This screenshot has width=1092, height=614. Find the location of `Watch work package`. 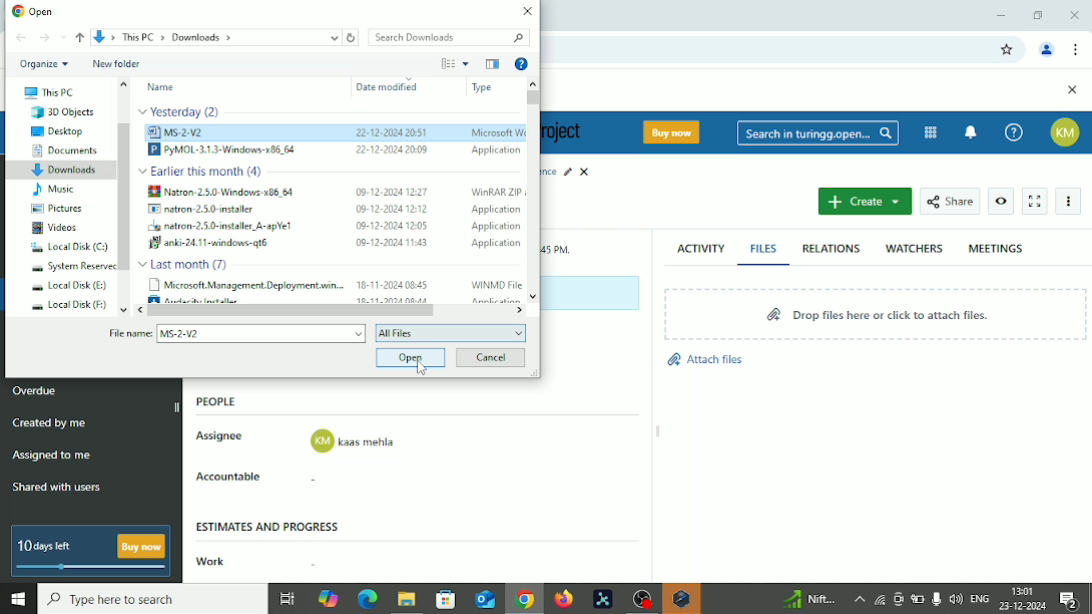

Watch work package is located at coordinates (1002, 201).